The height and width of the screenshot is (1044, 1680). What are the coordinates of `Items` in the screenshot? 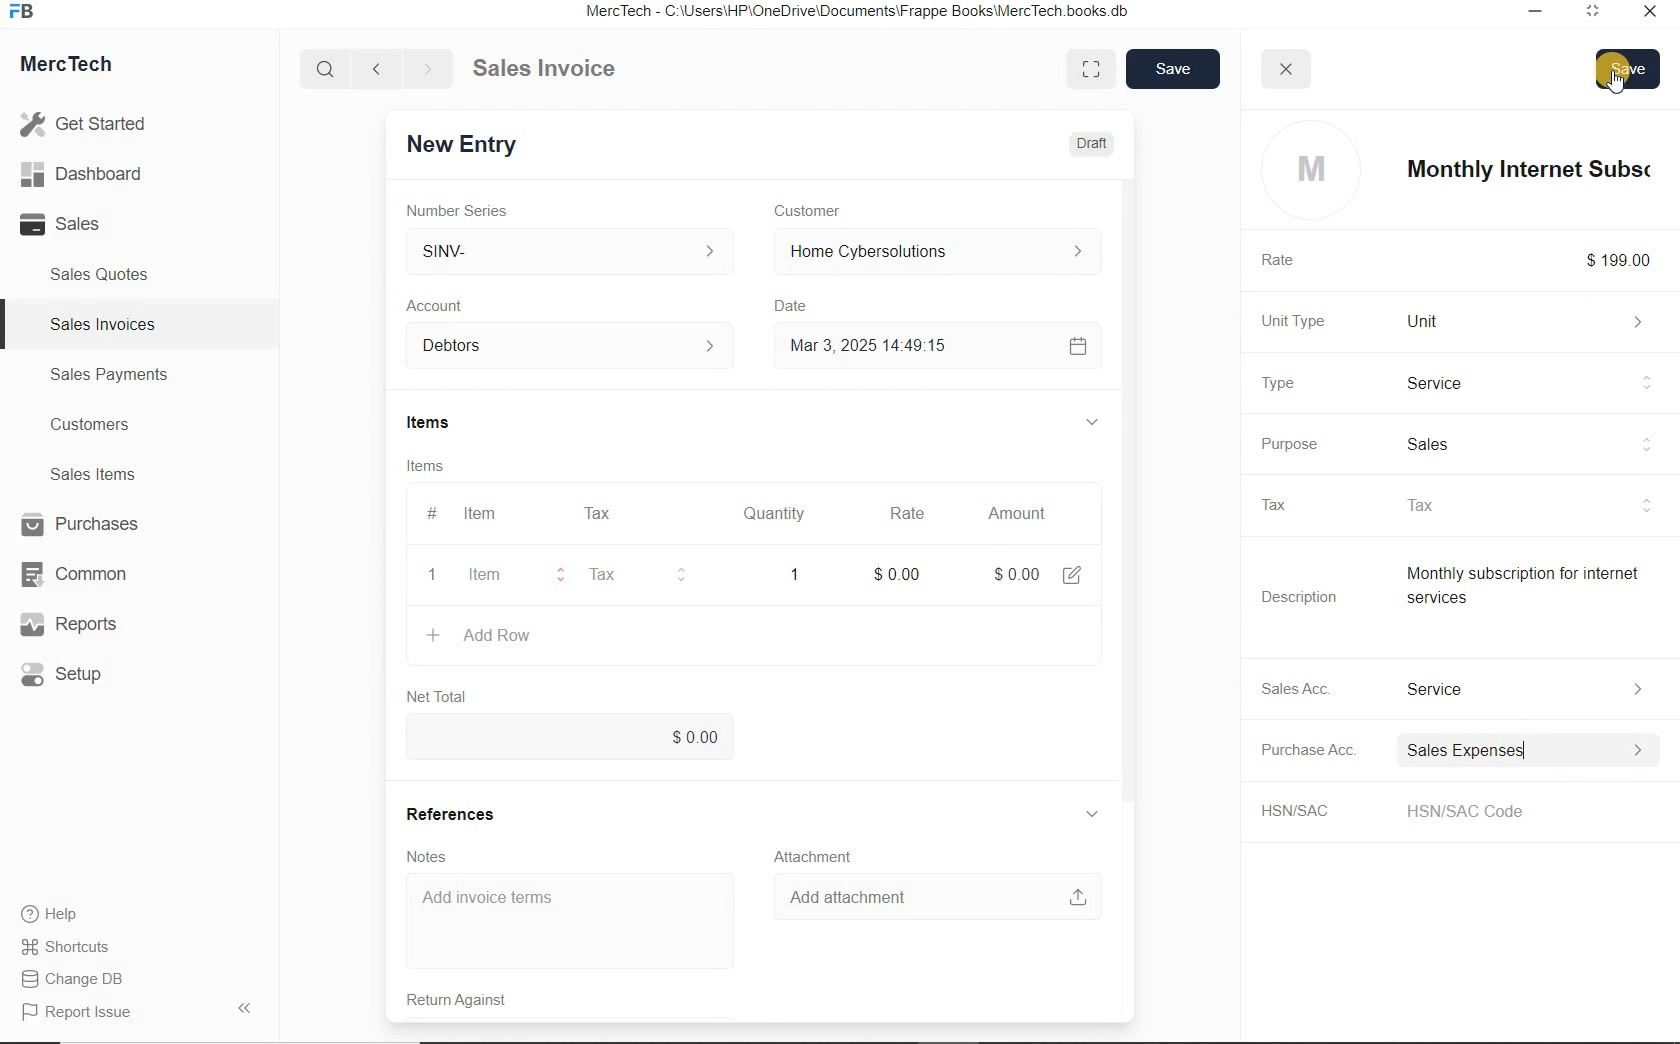 It's located at (436, 465).